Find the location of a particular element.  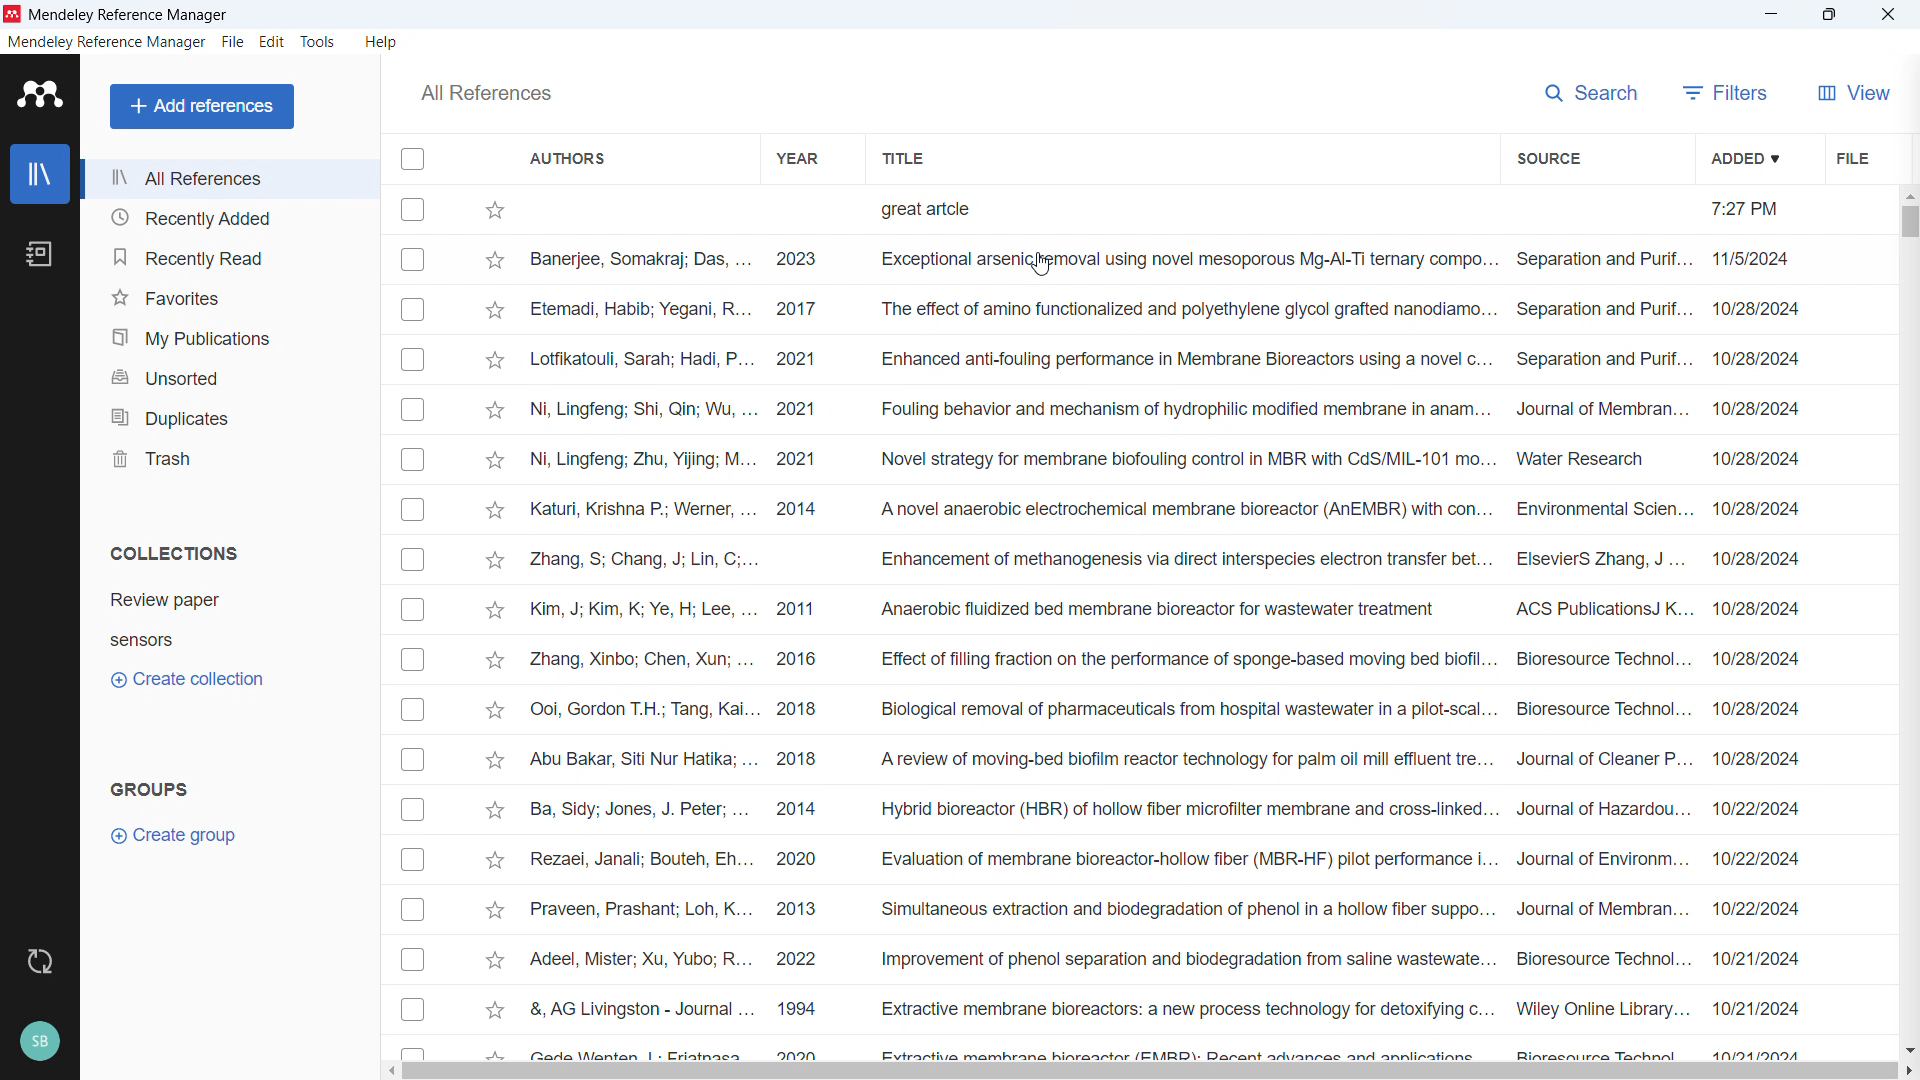

Duplicates  is located at coordinates (230, 416).